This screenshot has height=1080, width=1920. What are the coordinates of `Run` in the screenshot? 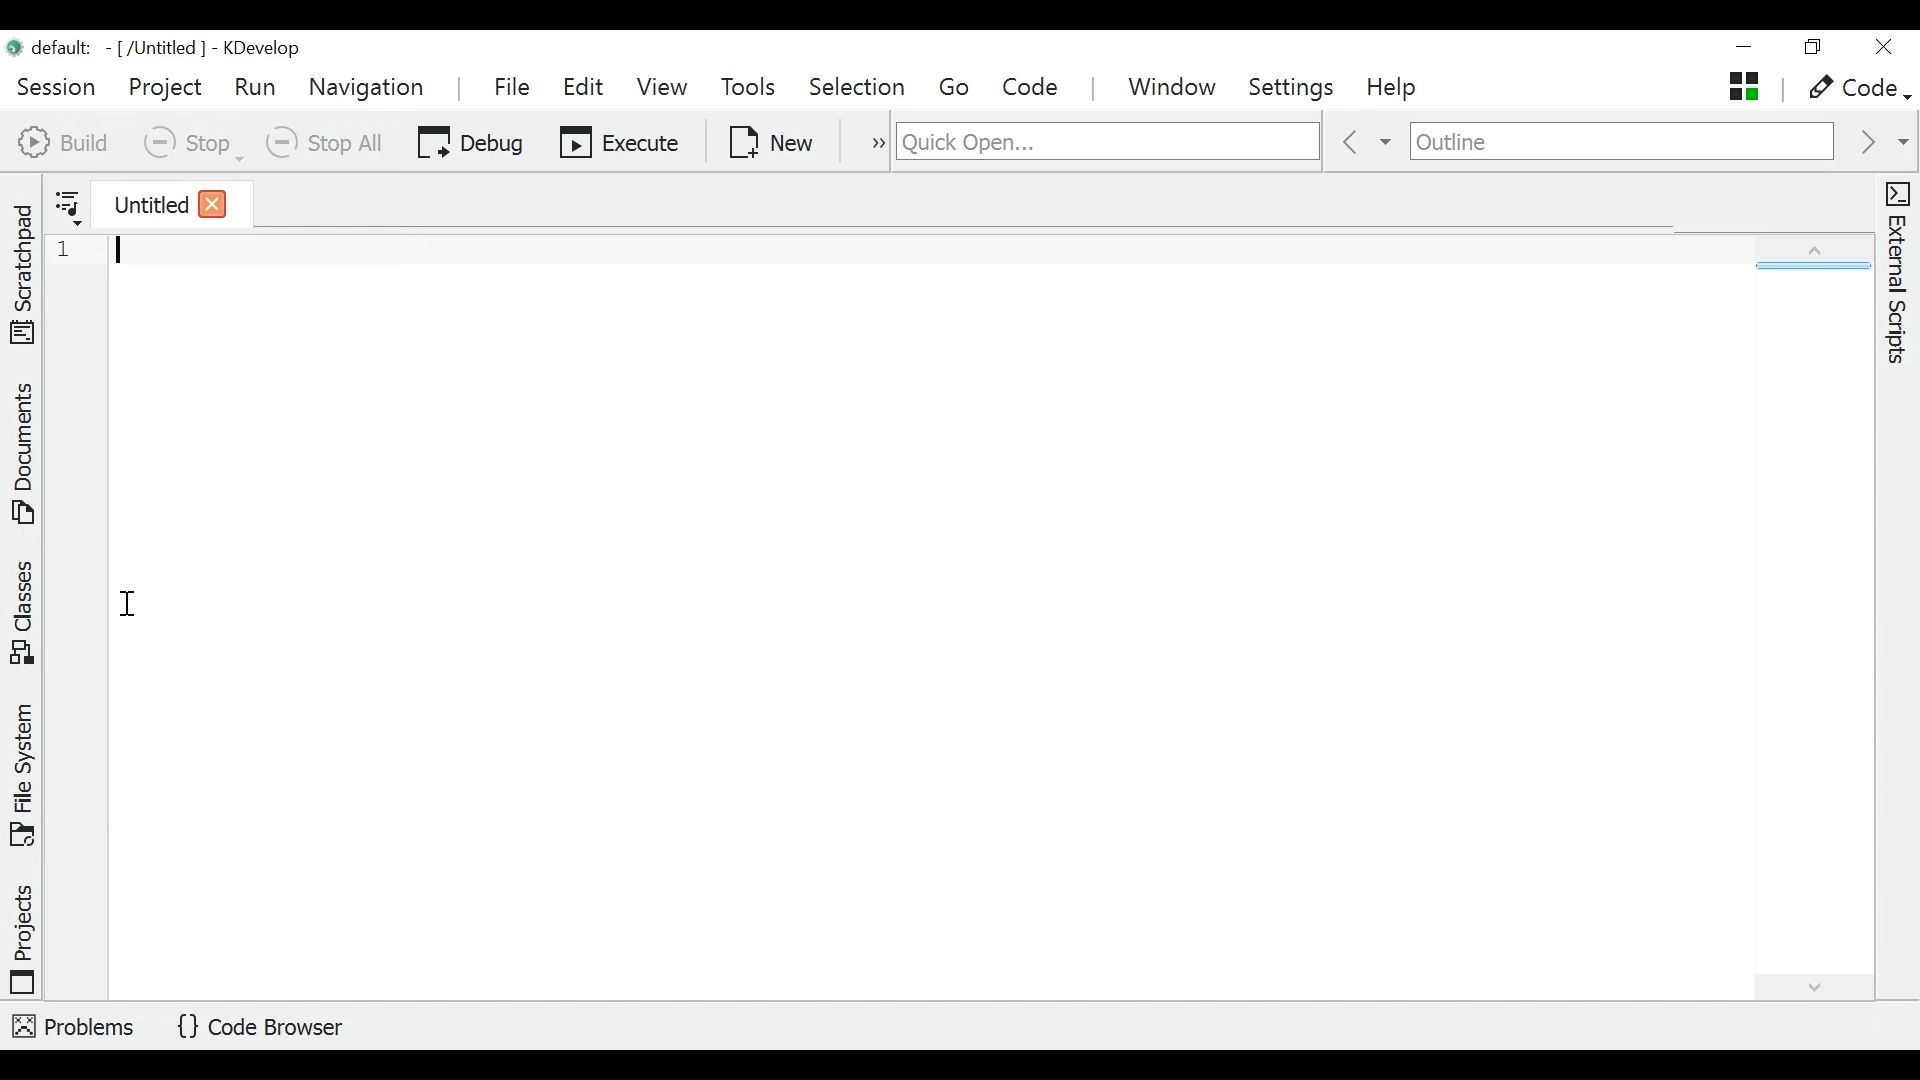 It's located at (257, 87).